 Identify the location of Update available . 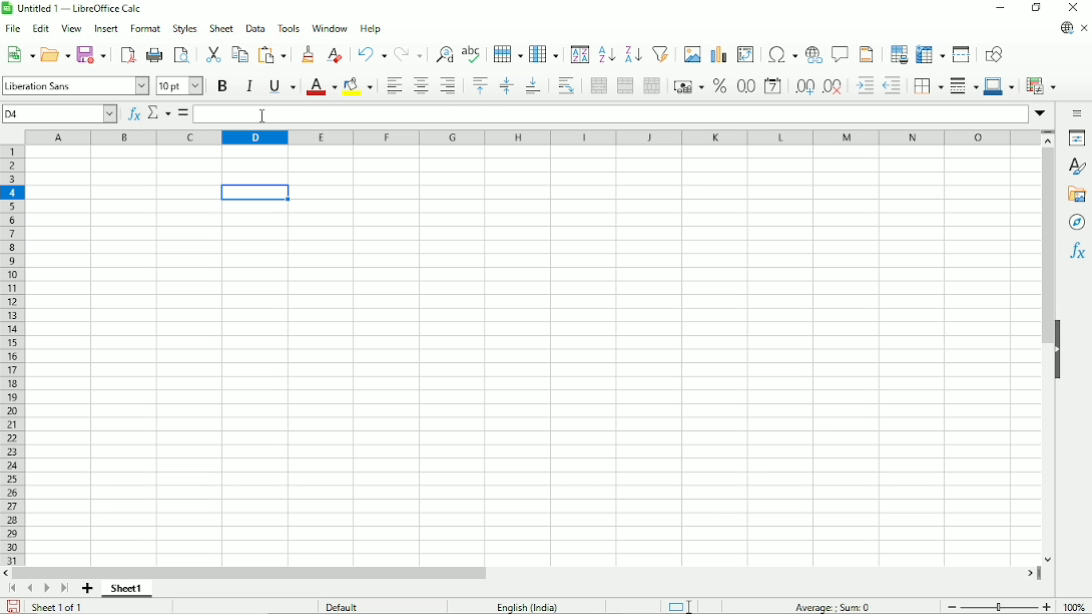
(1066, 28).